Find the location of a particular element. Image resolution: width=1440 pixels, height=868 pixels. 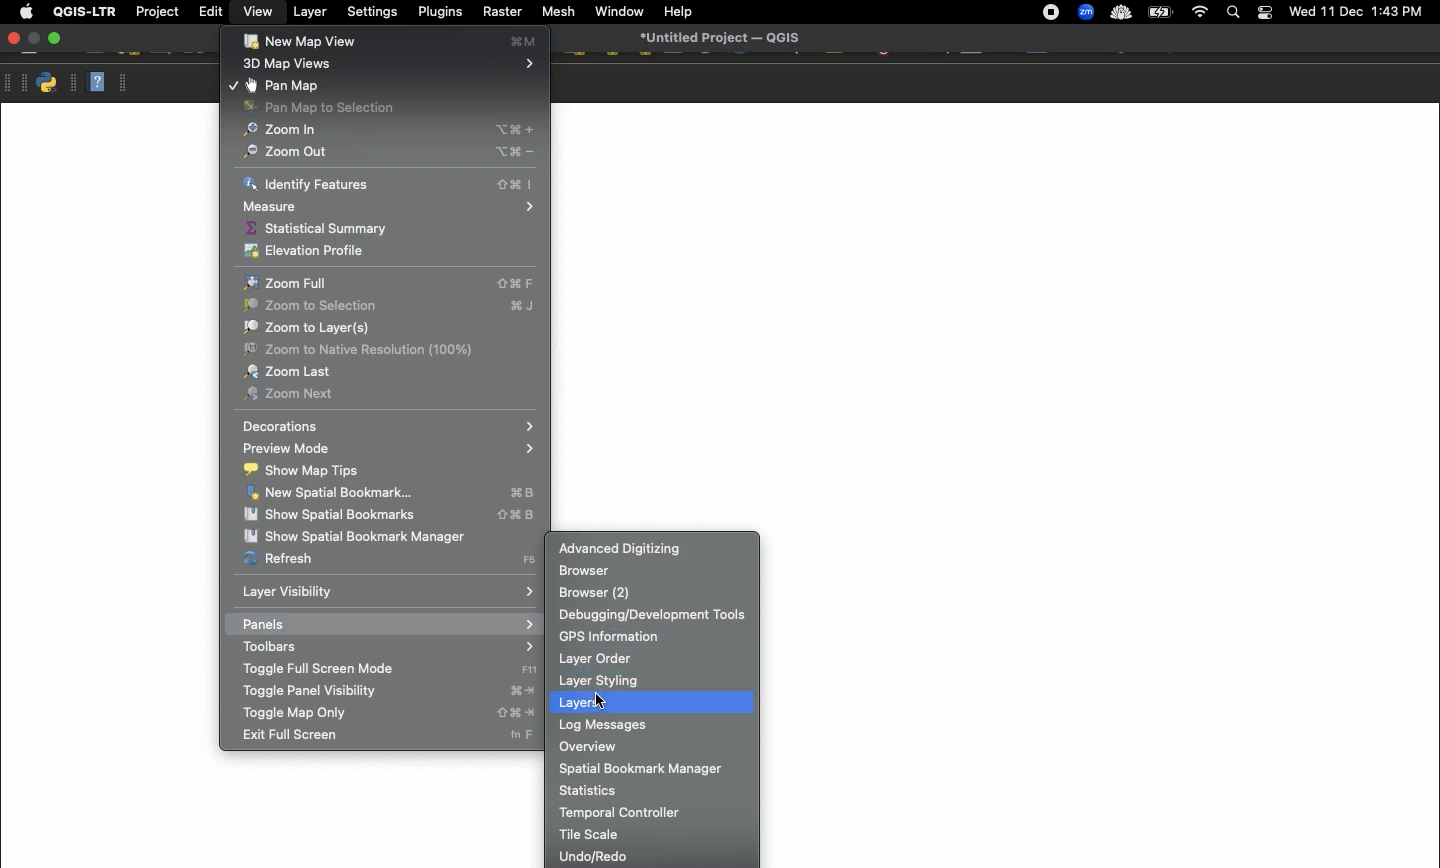

Statistics is located at coordinates (651, 788).